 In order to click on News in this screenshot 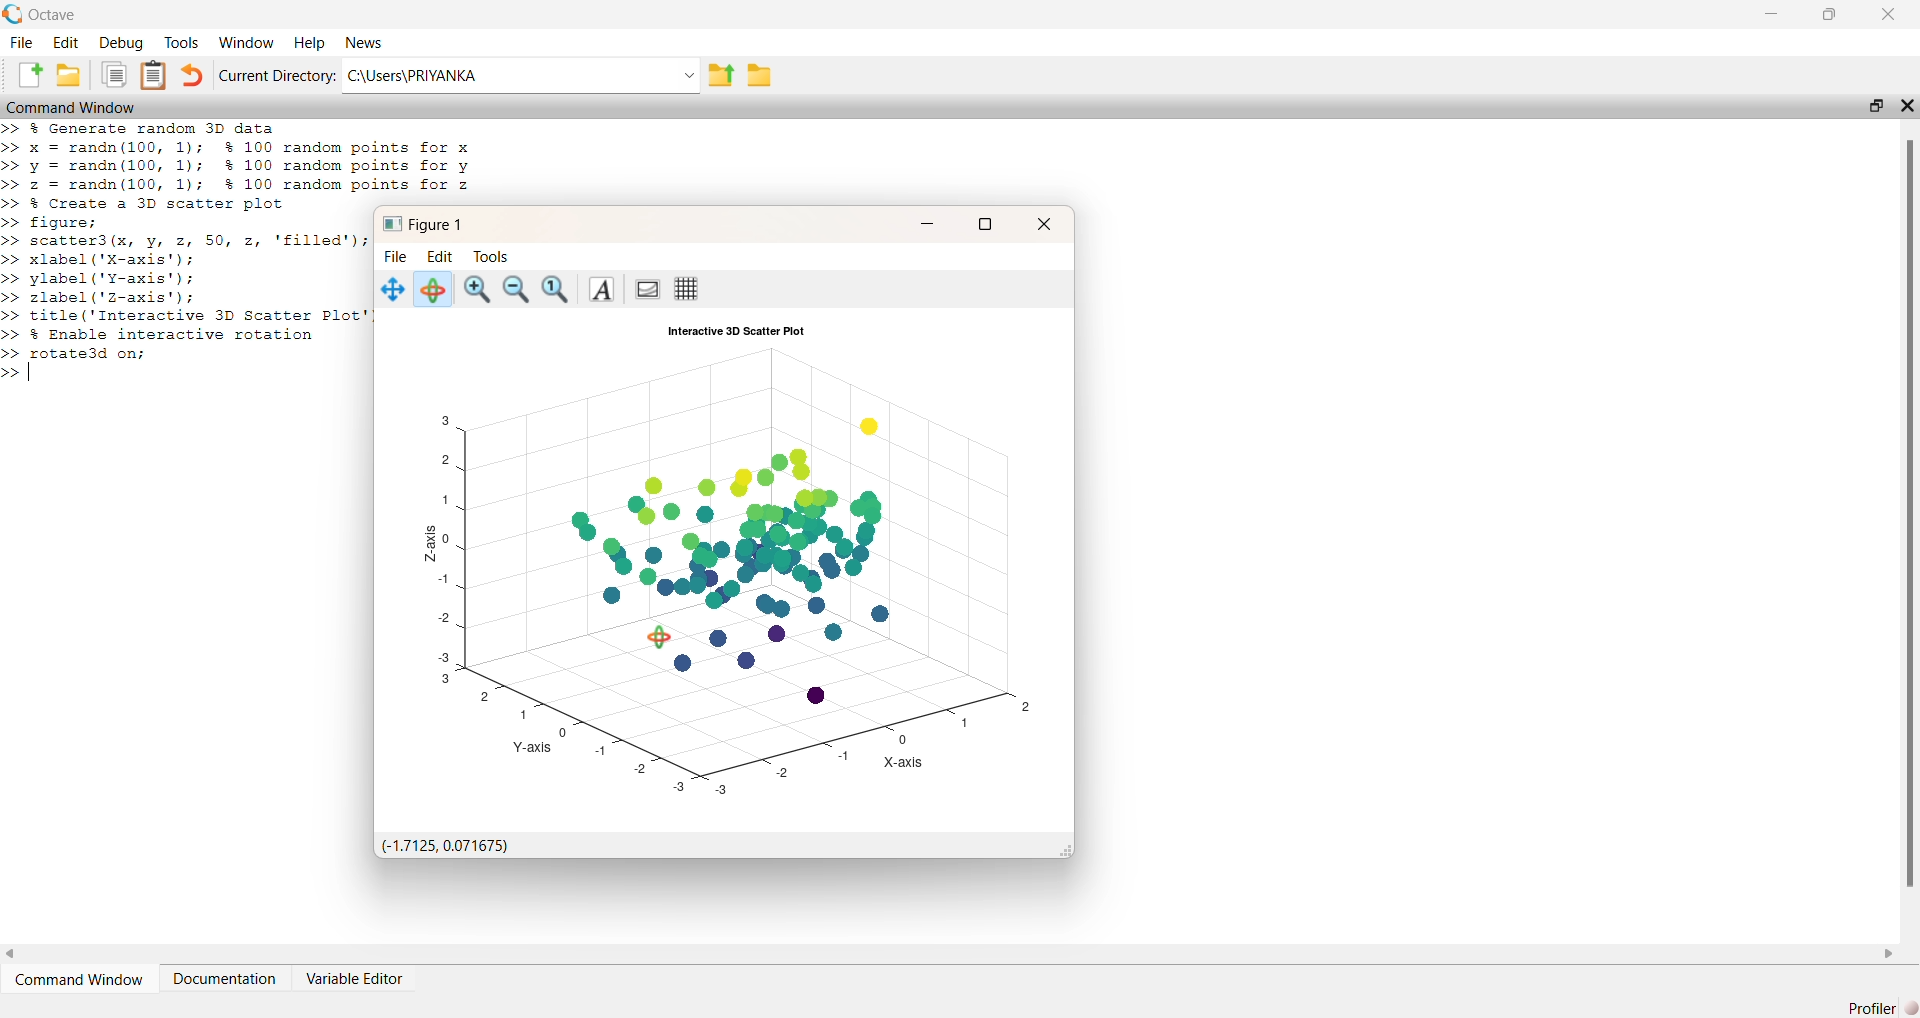, I will do `click(365, 43)`.